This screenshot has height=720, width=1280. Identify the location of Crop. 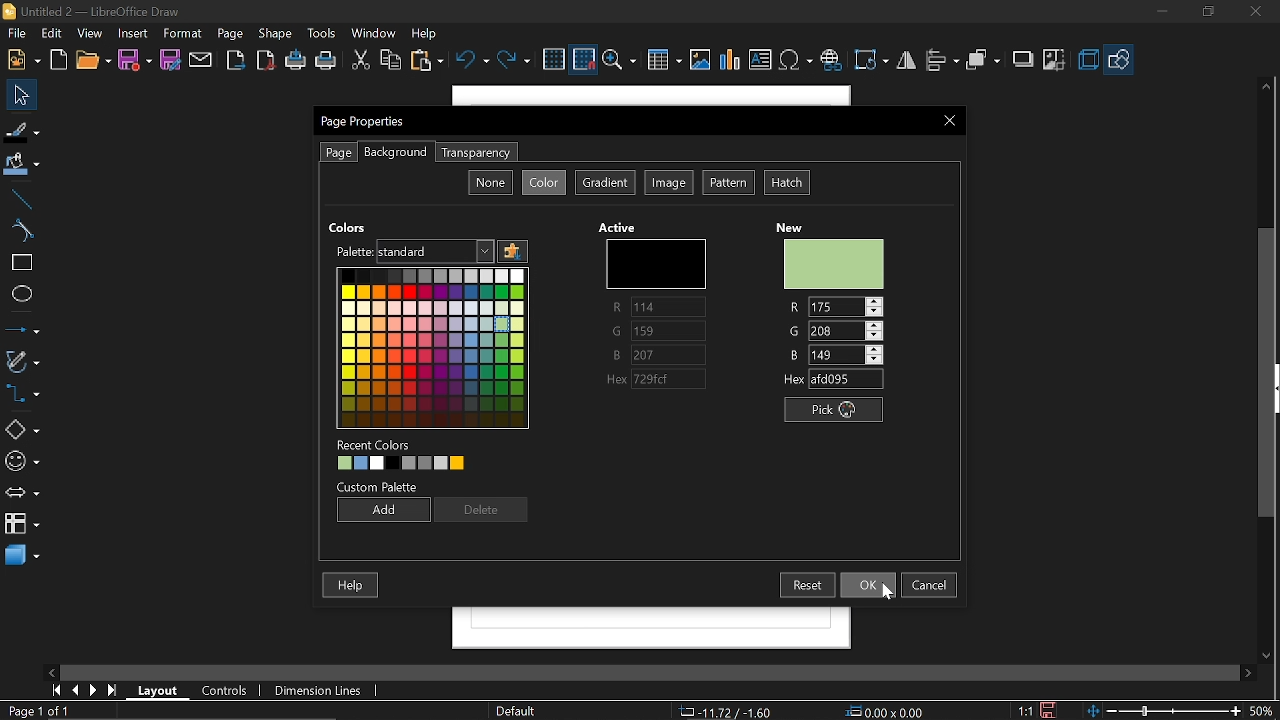
(1054, 61).